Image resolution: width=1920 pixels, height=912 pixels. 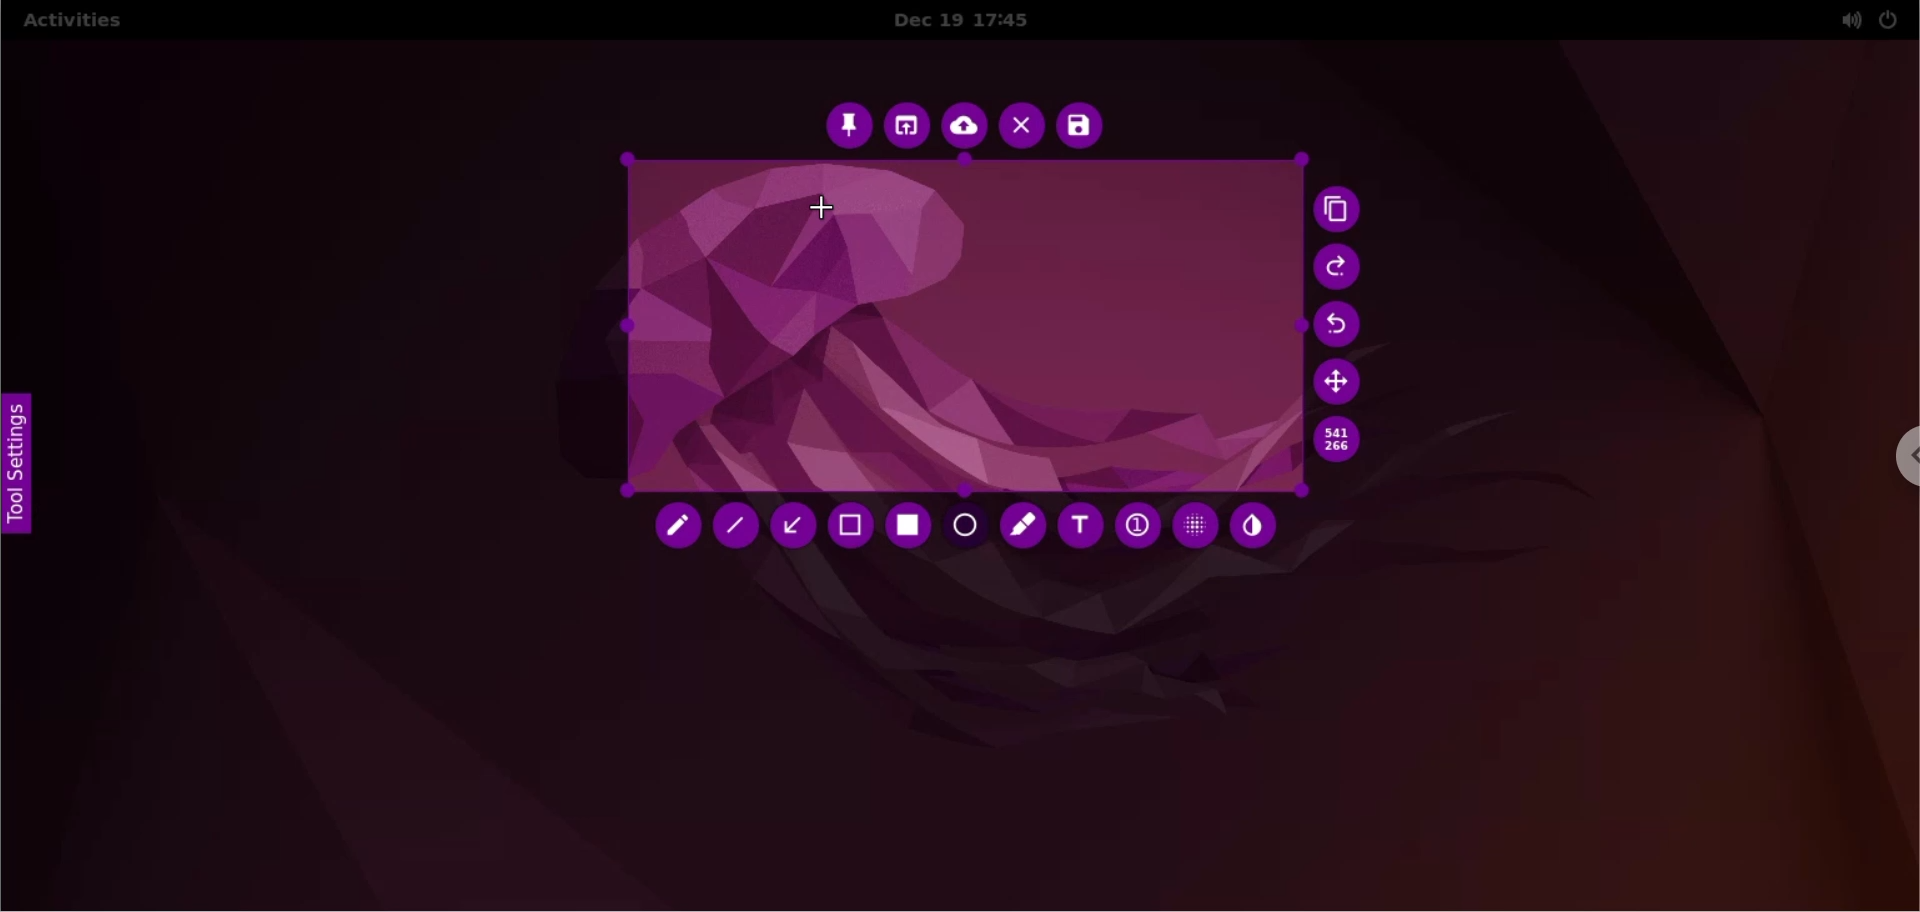 I want to click on auto increment , so click(x=1135, y=524).